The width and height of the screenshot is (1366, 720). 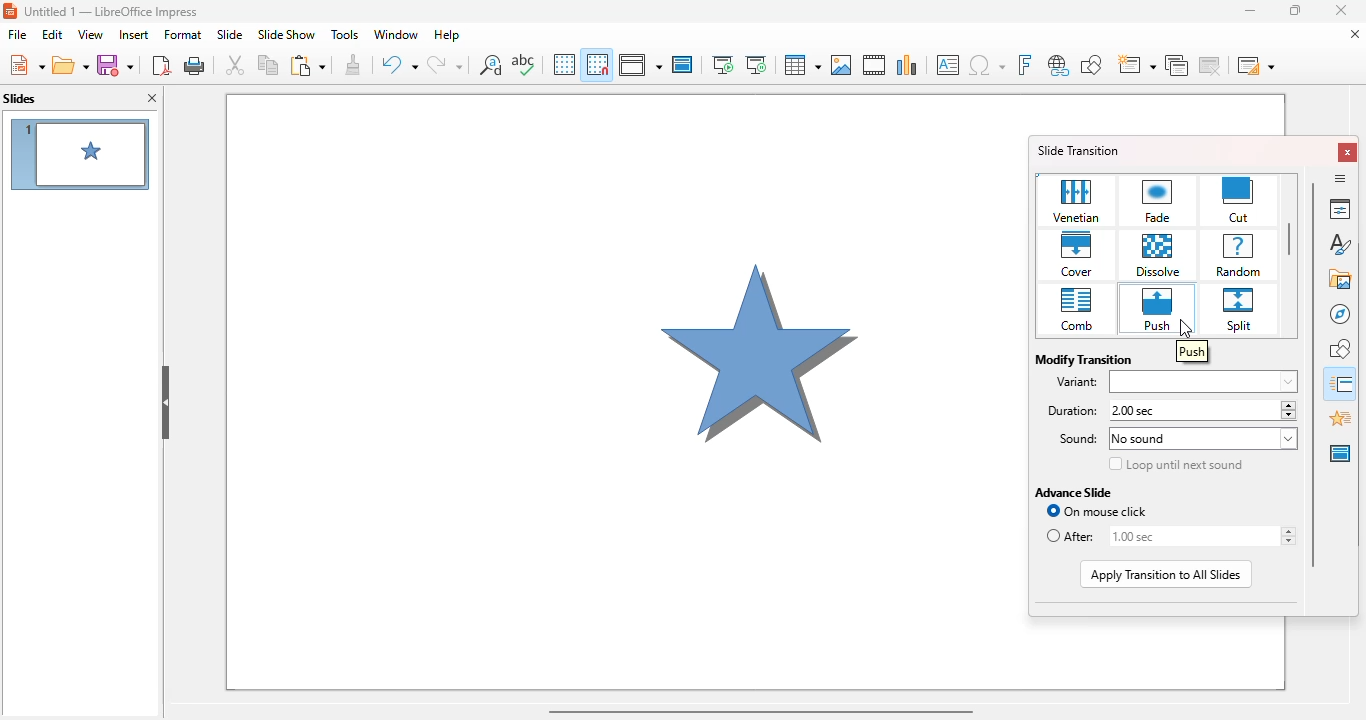 I want to click on insert fontwork text, so click(x=1024, y=65).